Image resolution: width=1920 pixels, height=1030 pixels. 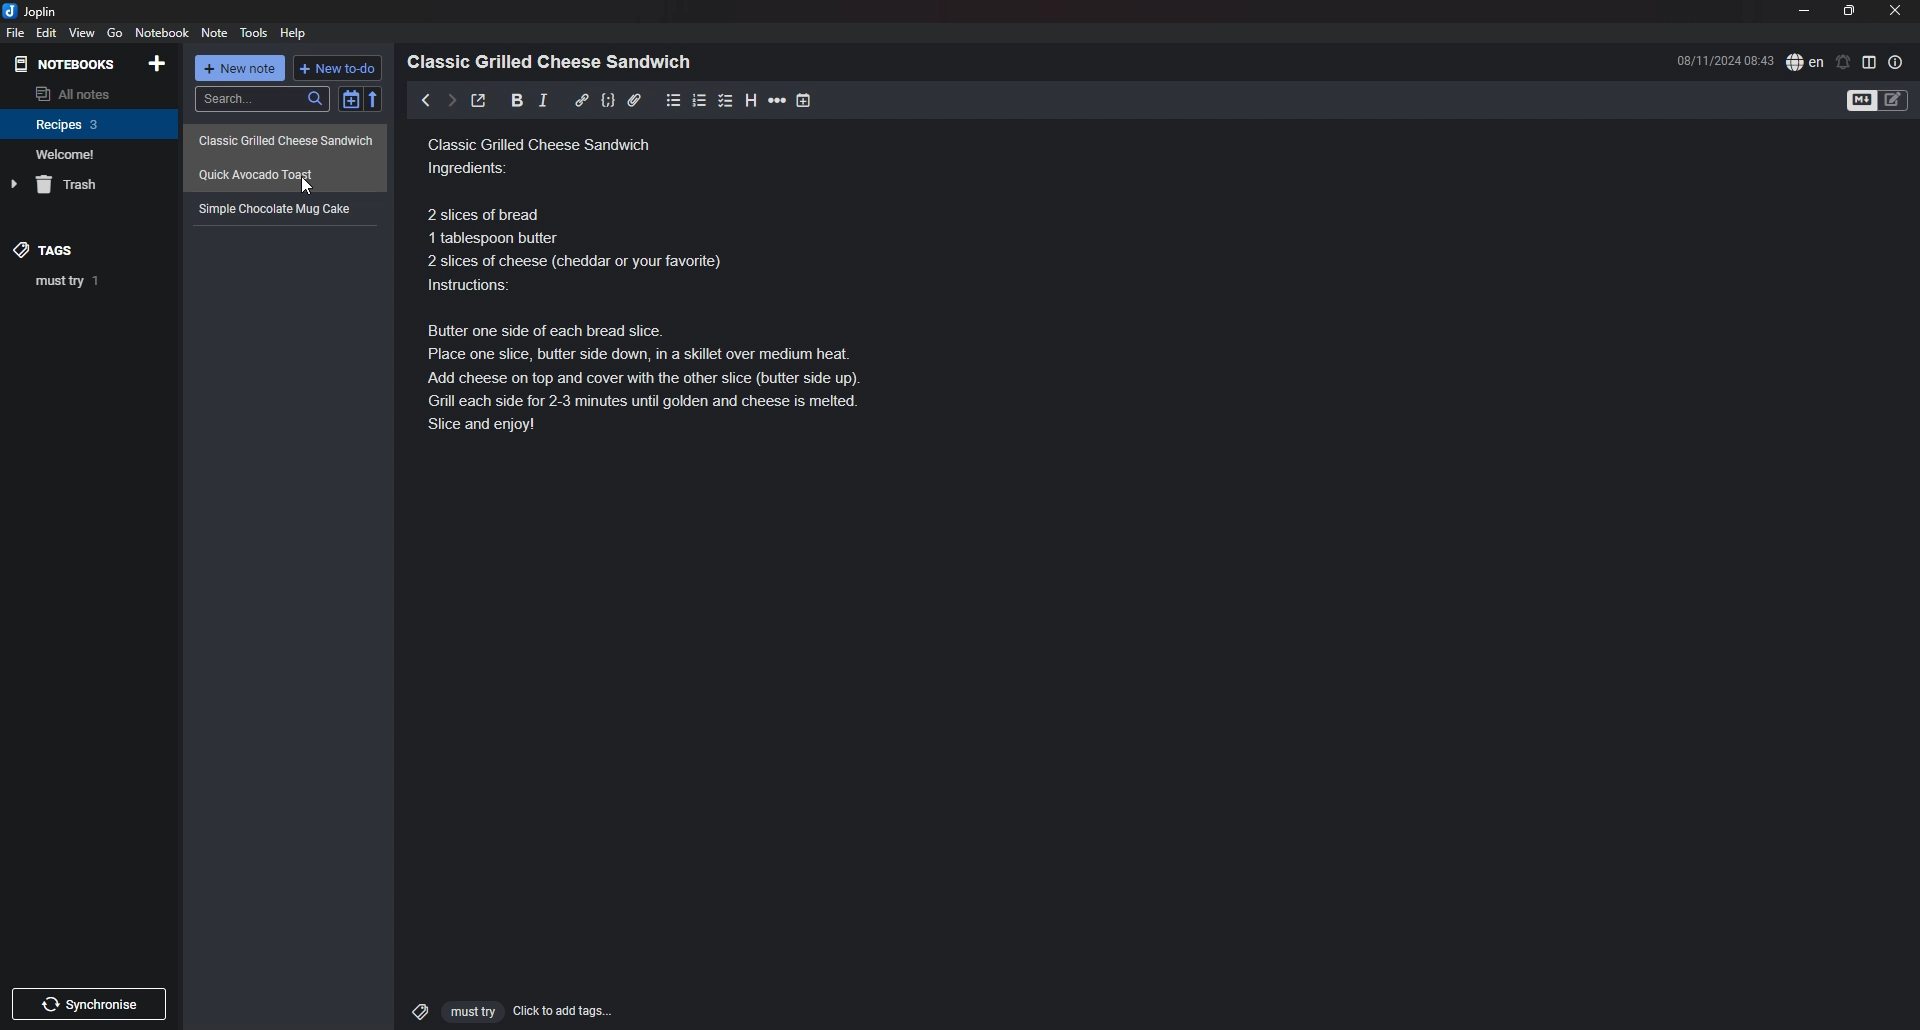 What do you see at coordinates (751, 100) in the screenshot?
I see `heading` at bounding box center [751, 100].